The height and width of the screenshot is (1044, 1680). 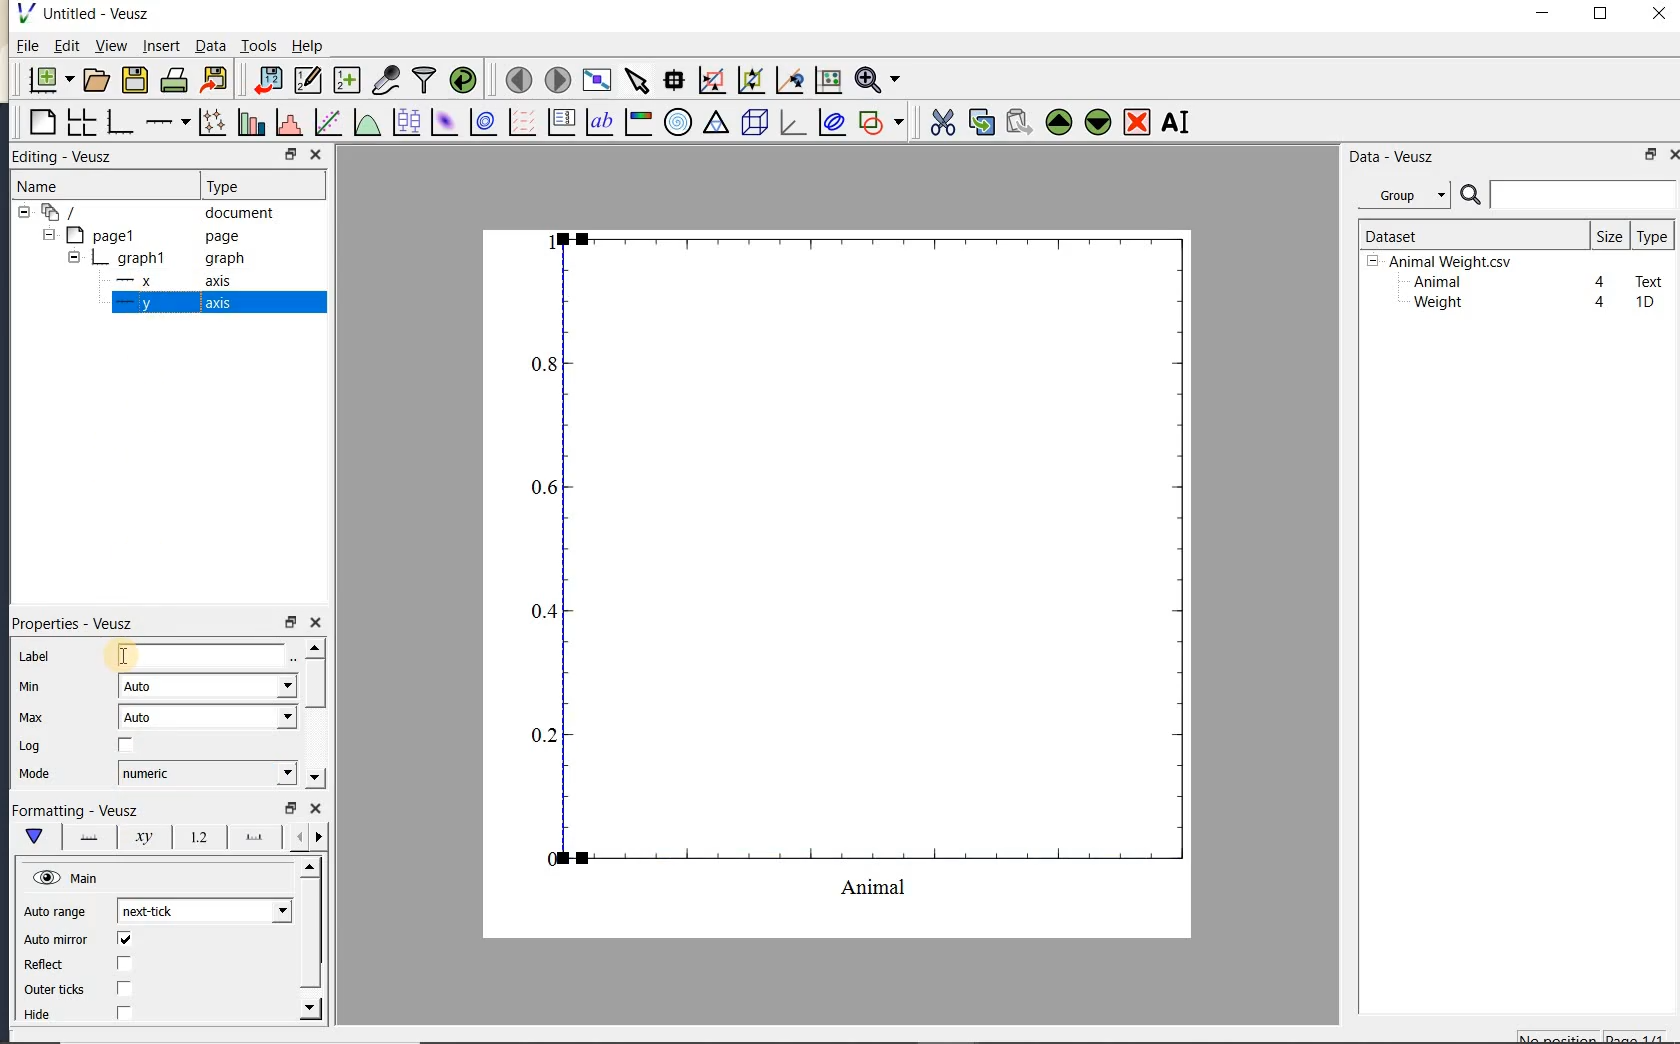 I want to click on Mode, so click(x=34, y=775).